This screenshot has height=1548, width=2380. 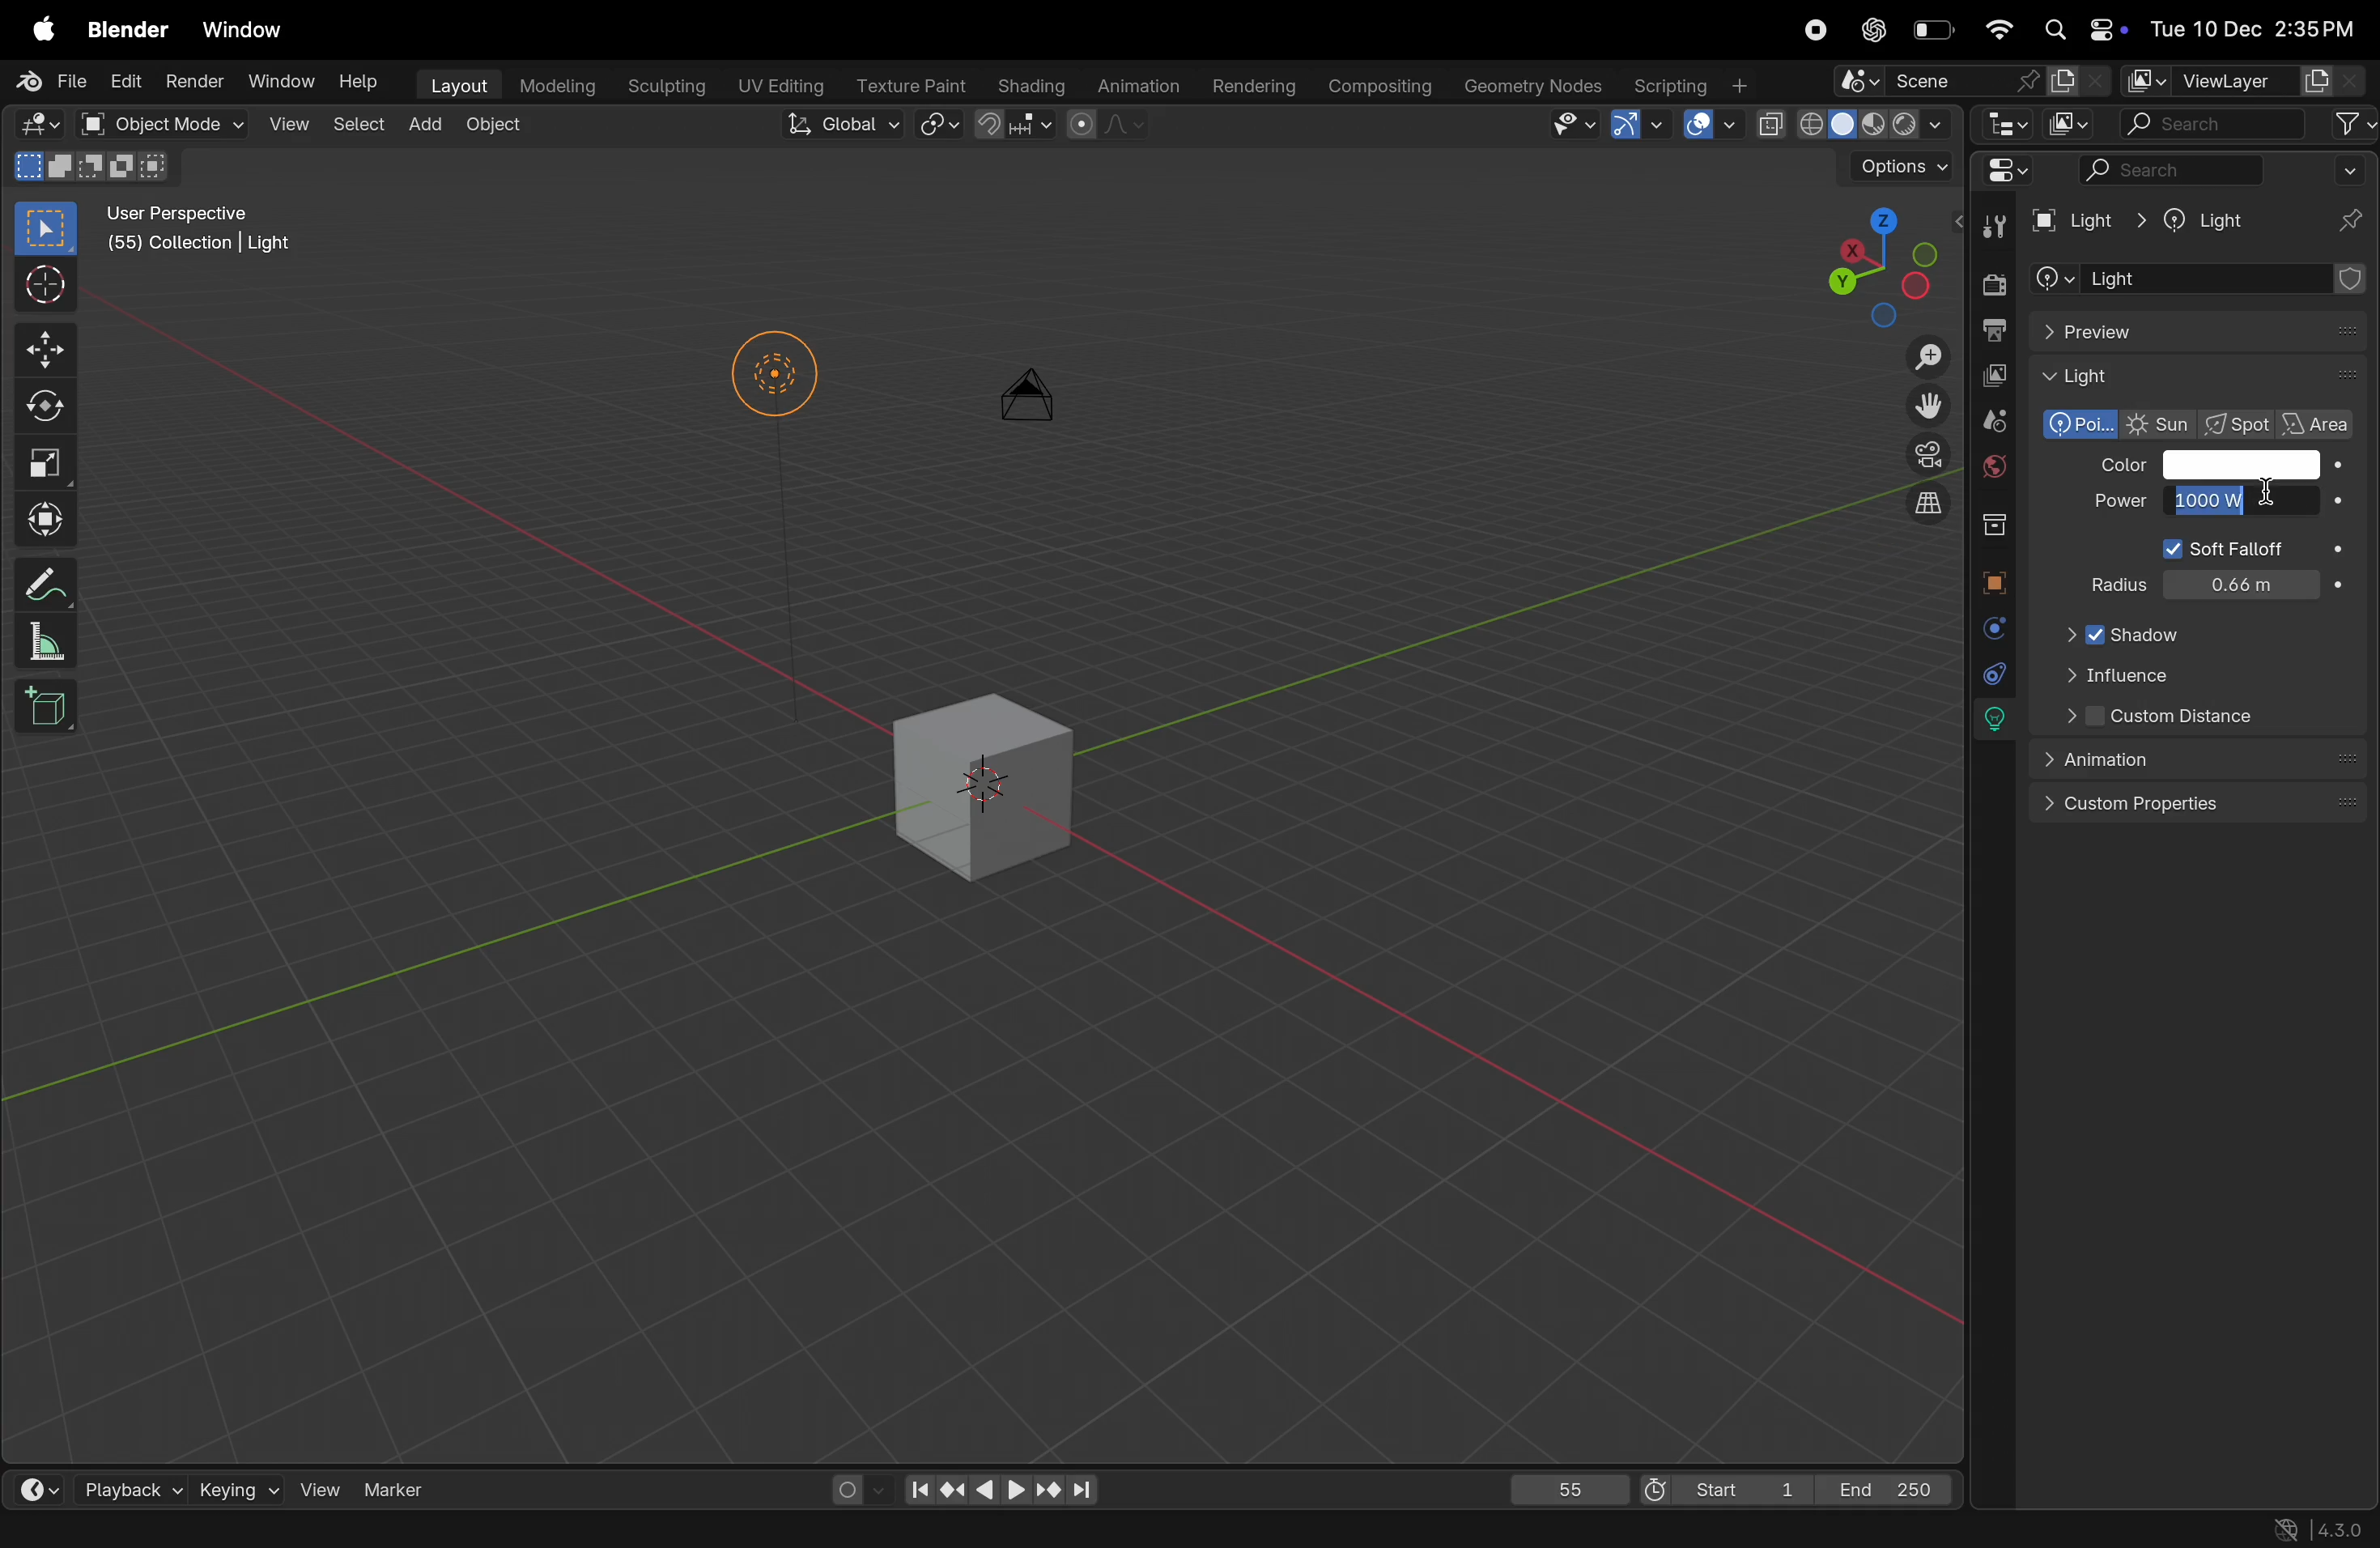 What do you see at coordinates (48, 1530) in the screenshot?
I see `select` at bounding box center [48, 1530].